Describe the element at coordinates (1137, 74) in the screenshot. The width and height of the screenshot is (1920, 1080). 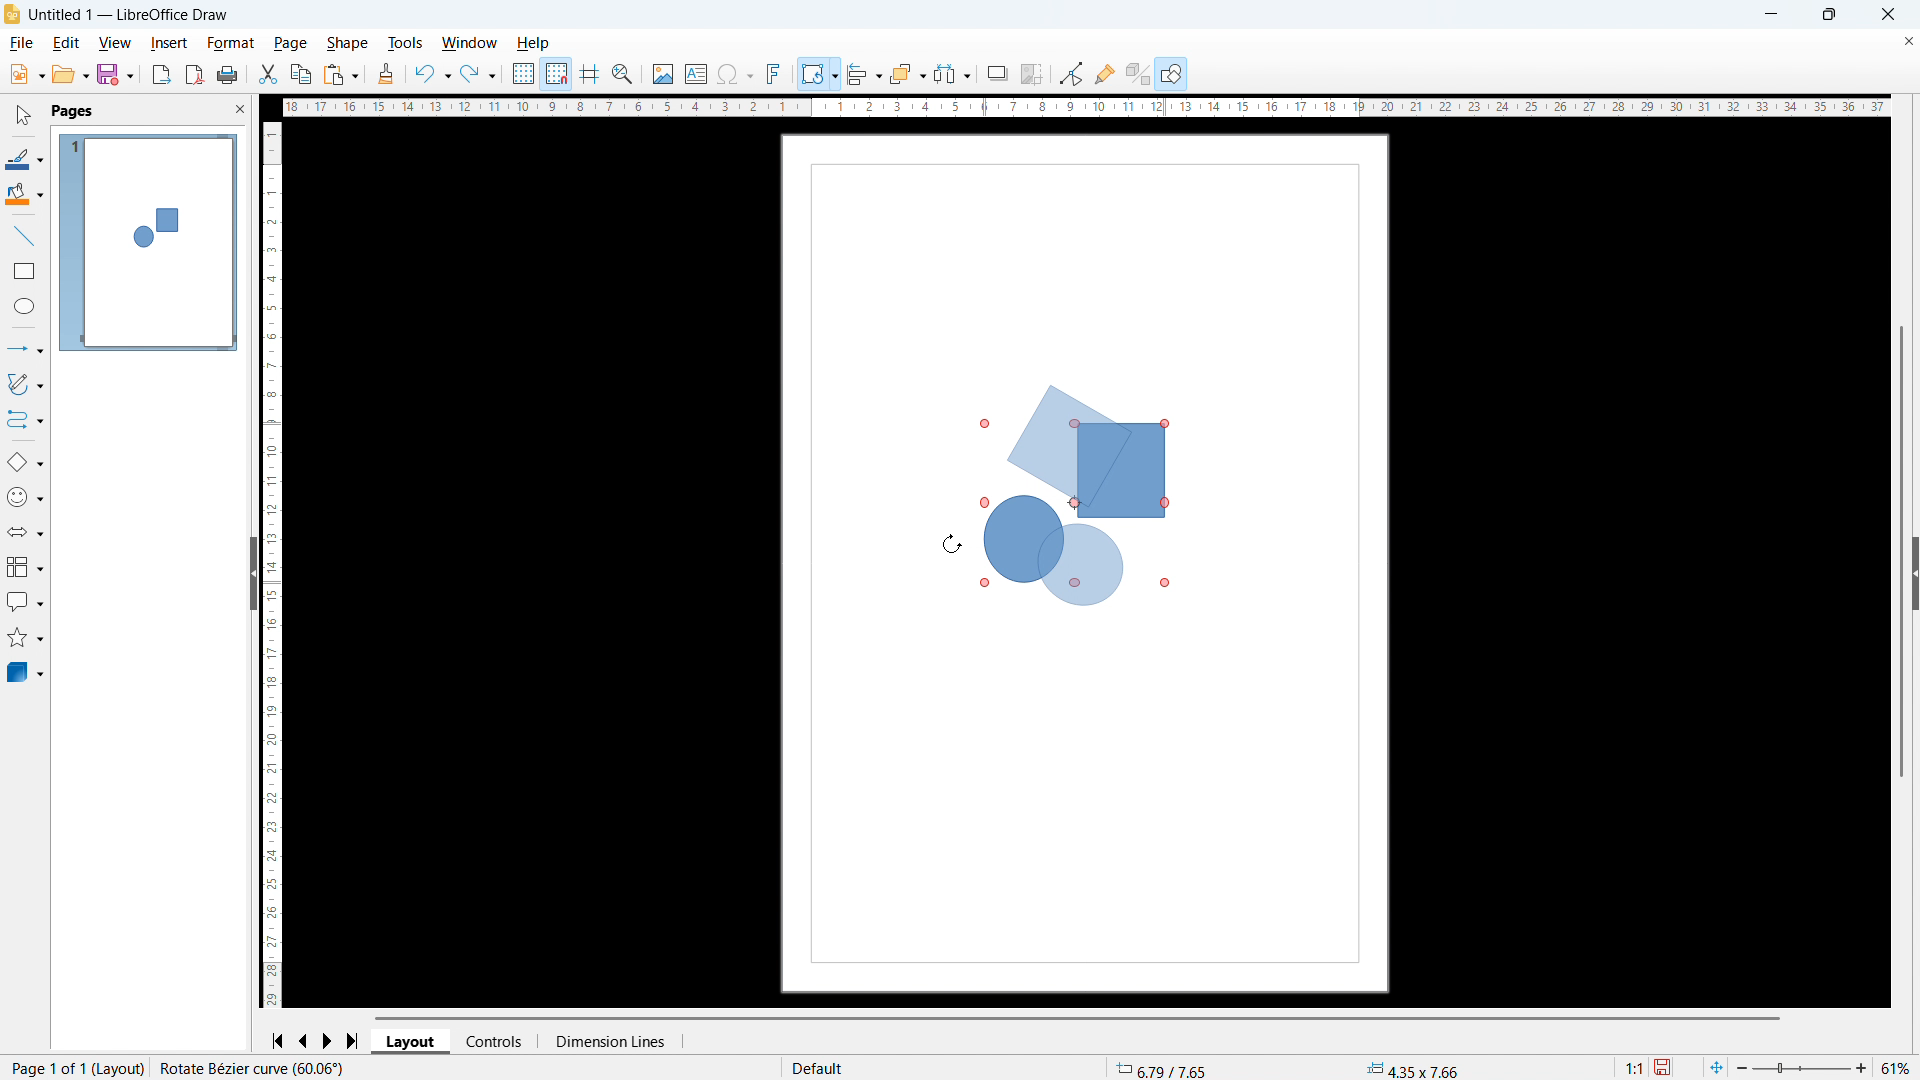
I see `Google extrusion ` at that location.